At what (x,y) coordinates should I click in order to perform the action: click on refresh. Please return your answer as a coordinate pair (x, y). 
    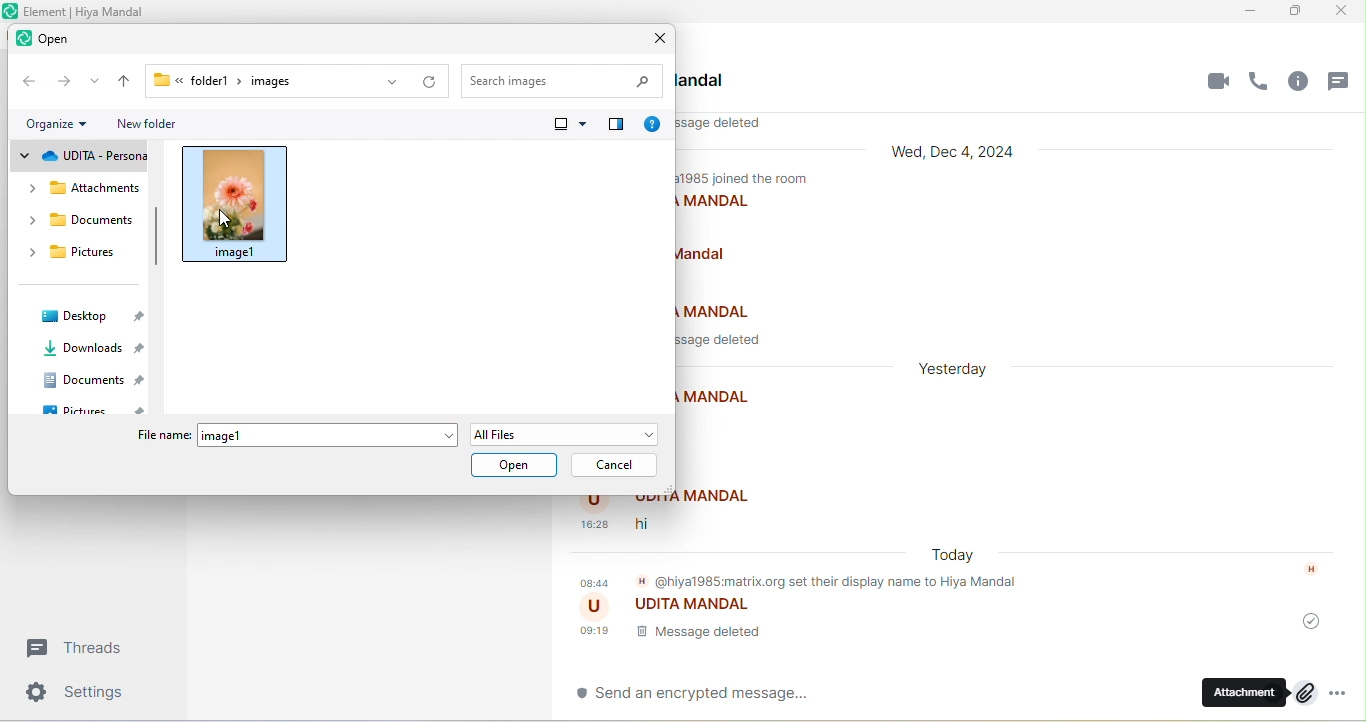
    Looking at the image, I should click on (429, 83).